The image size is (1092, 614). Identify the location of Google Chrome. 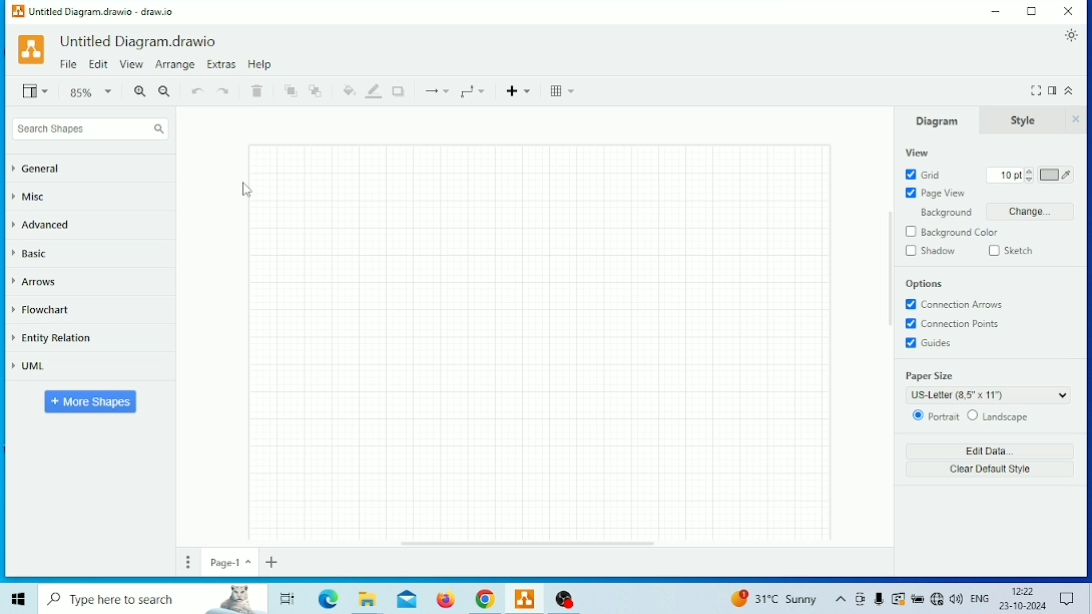
(485, 600).